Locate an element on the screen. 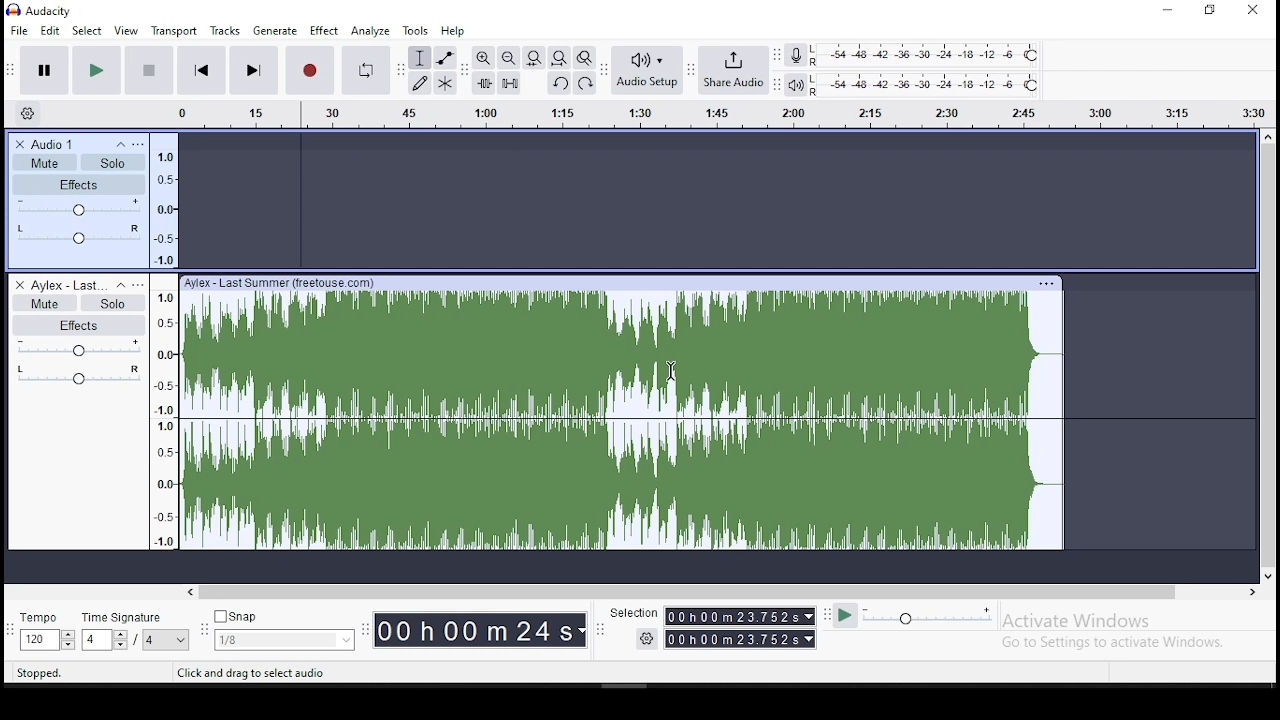 The image size is (1280, 720). scroll bar is located at coordinates (725, 592).